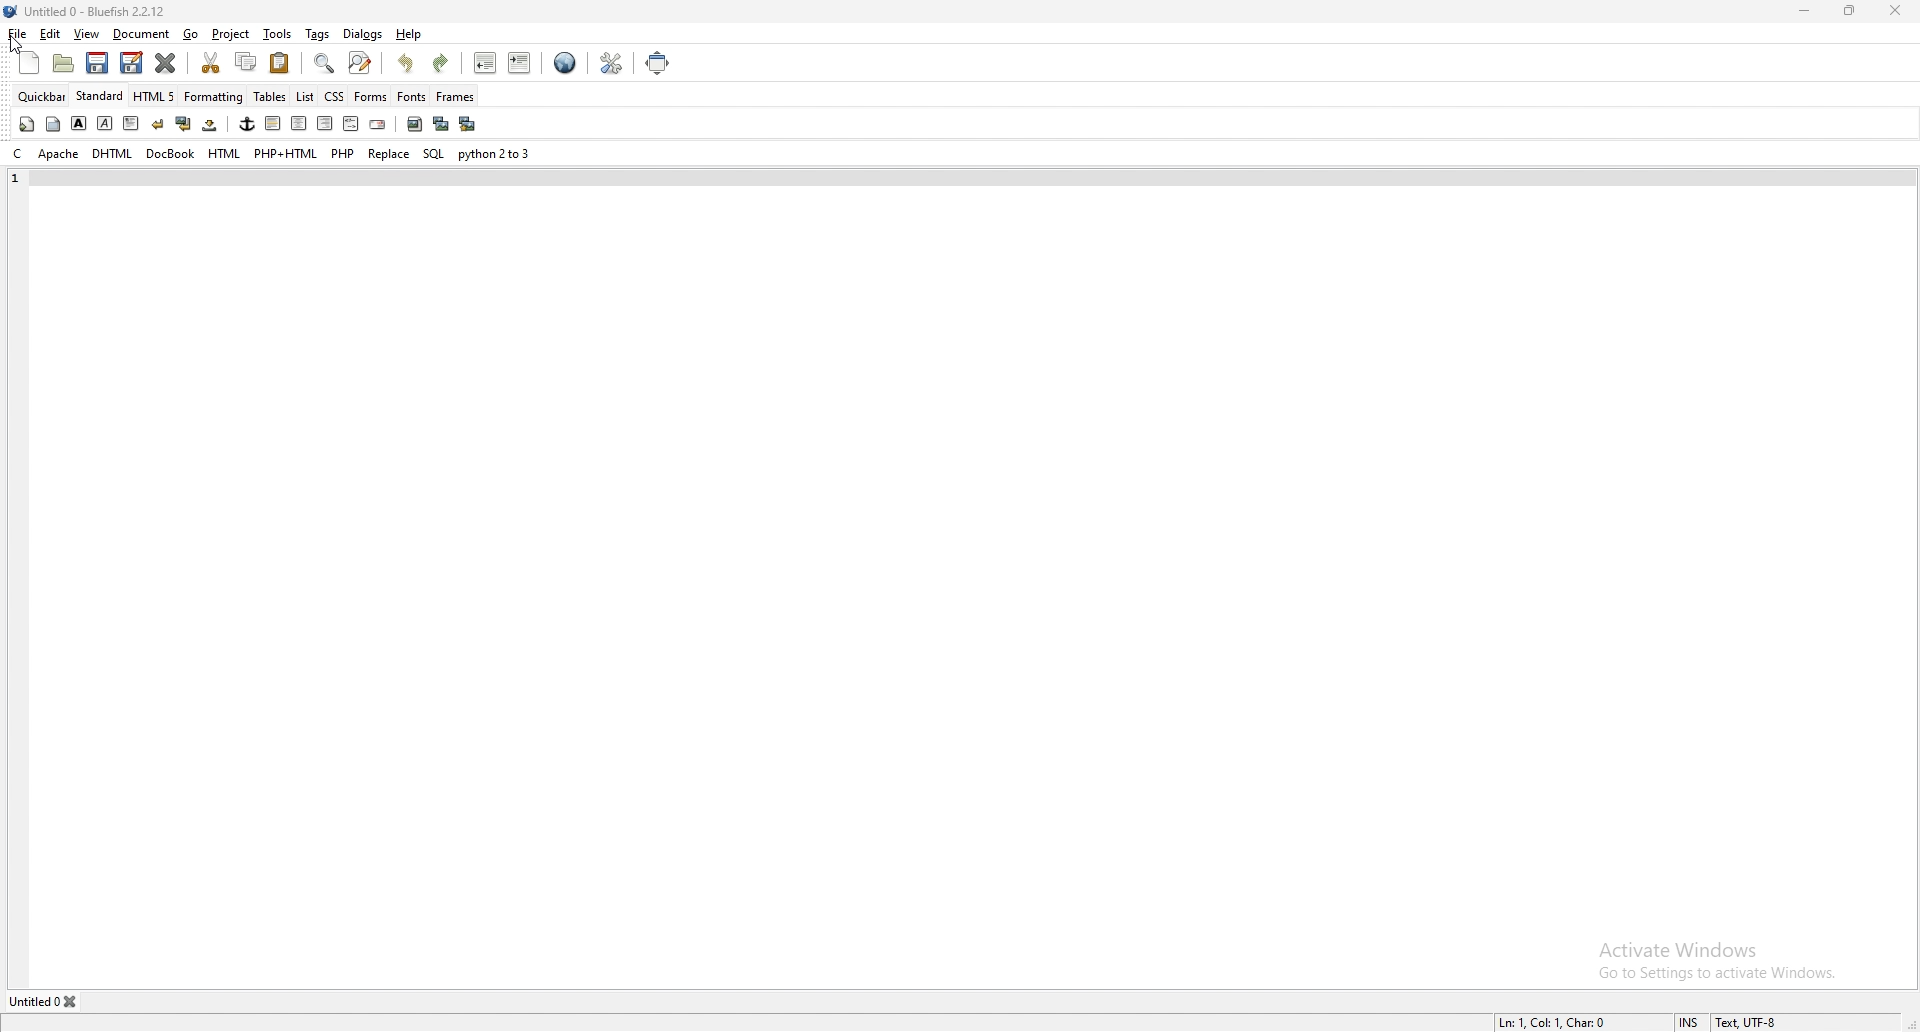  Describe the element at coordinates (352, 124) in the screenshot. I see `html comment` at that location.